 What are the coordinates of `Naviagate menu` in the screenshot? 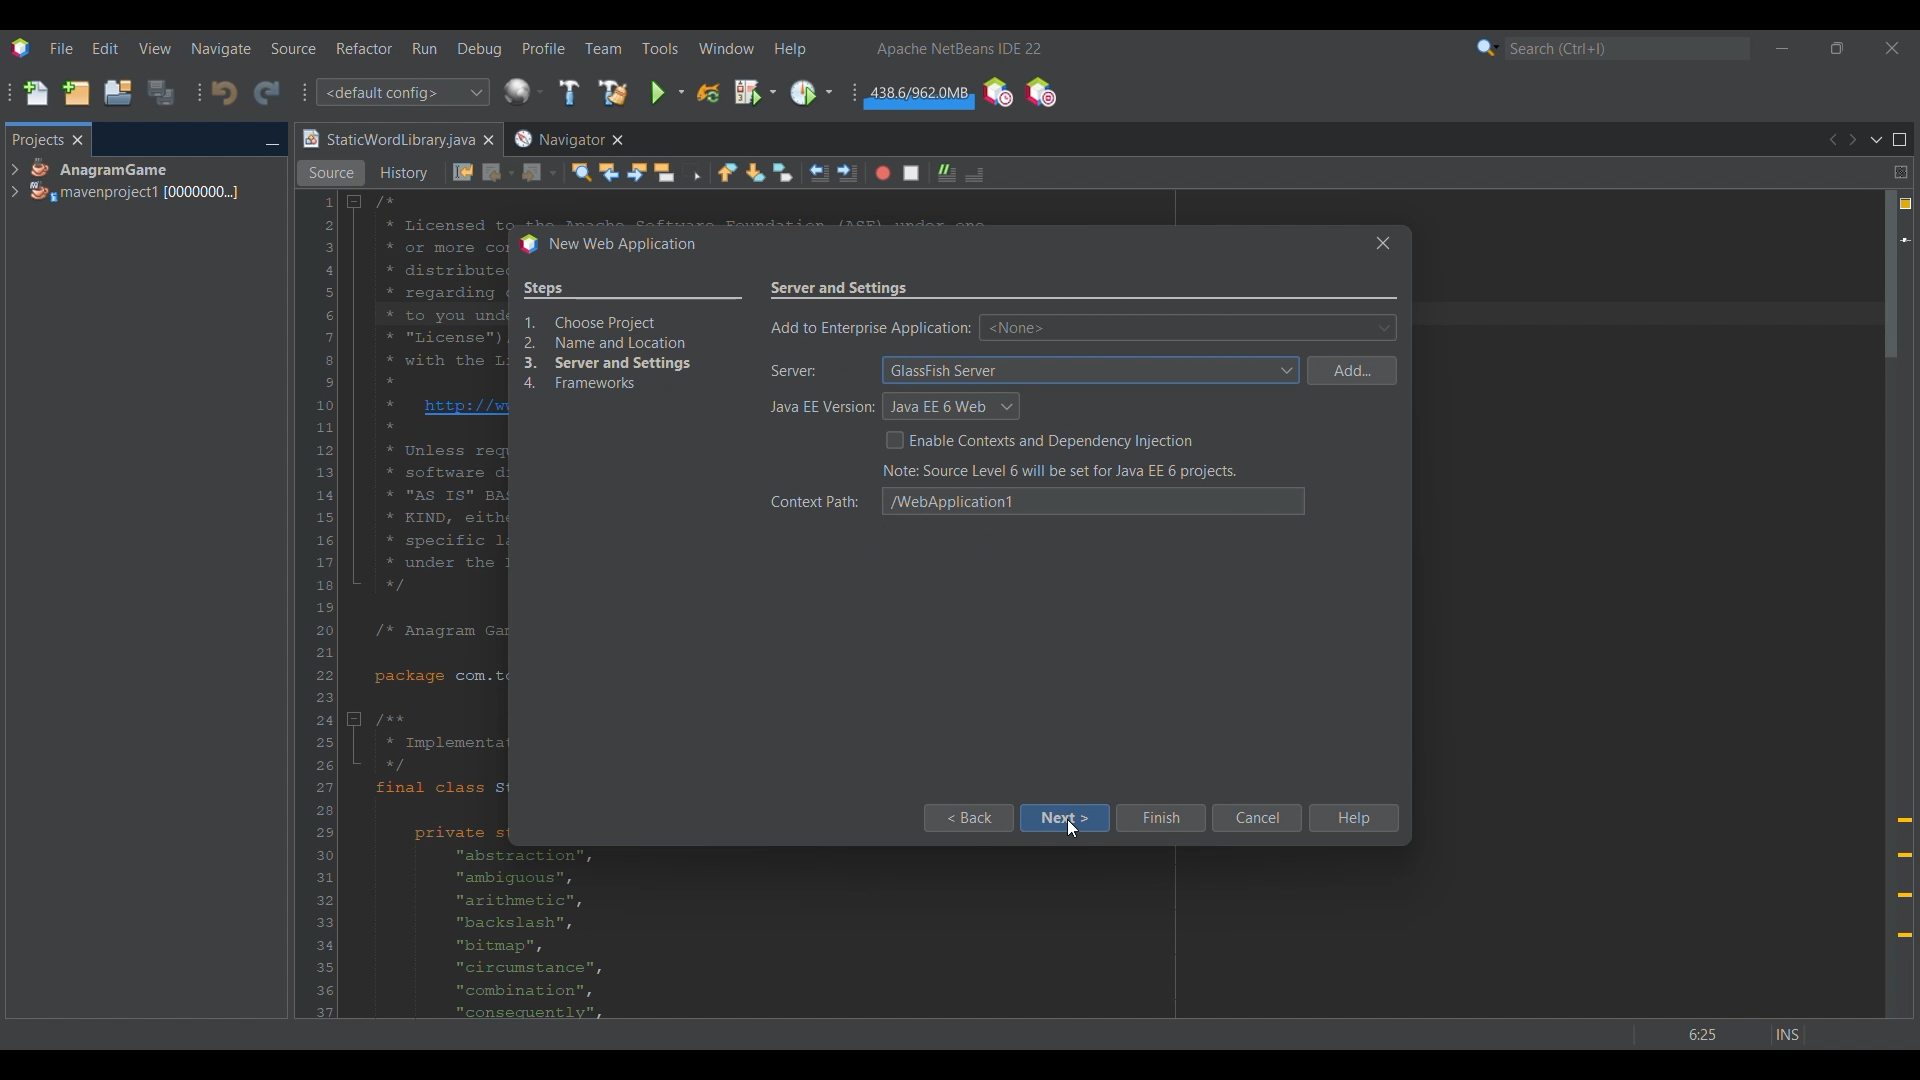 It's located at (221, 49).